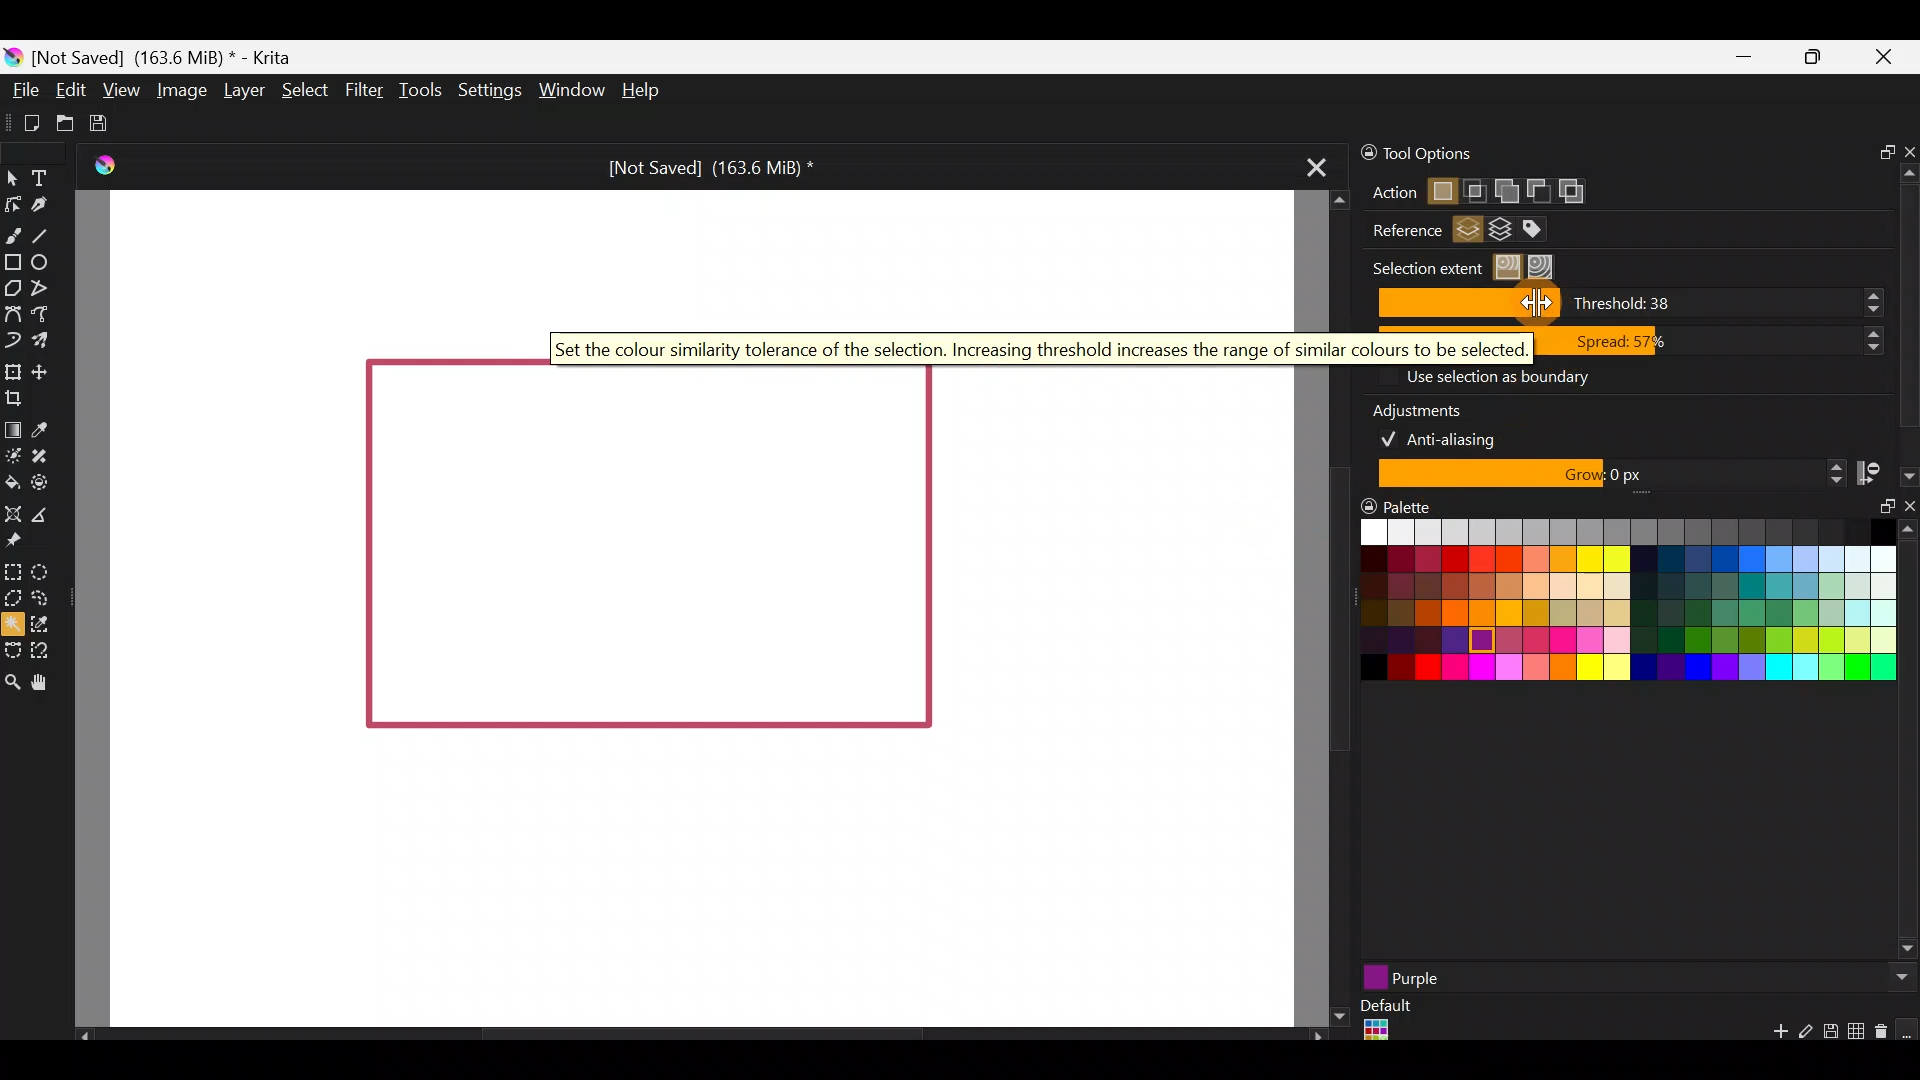 The height and width of the screenshot is (1080, 1920). I want to click on Threshold, so click(1636, 302).